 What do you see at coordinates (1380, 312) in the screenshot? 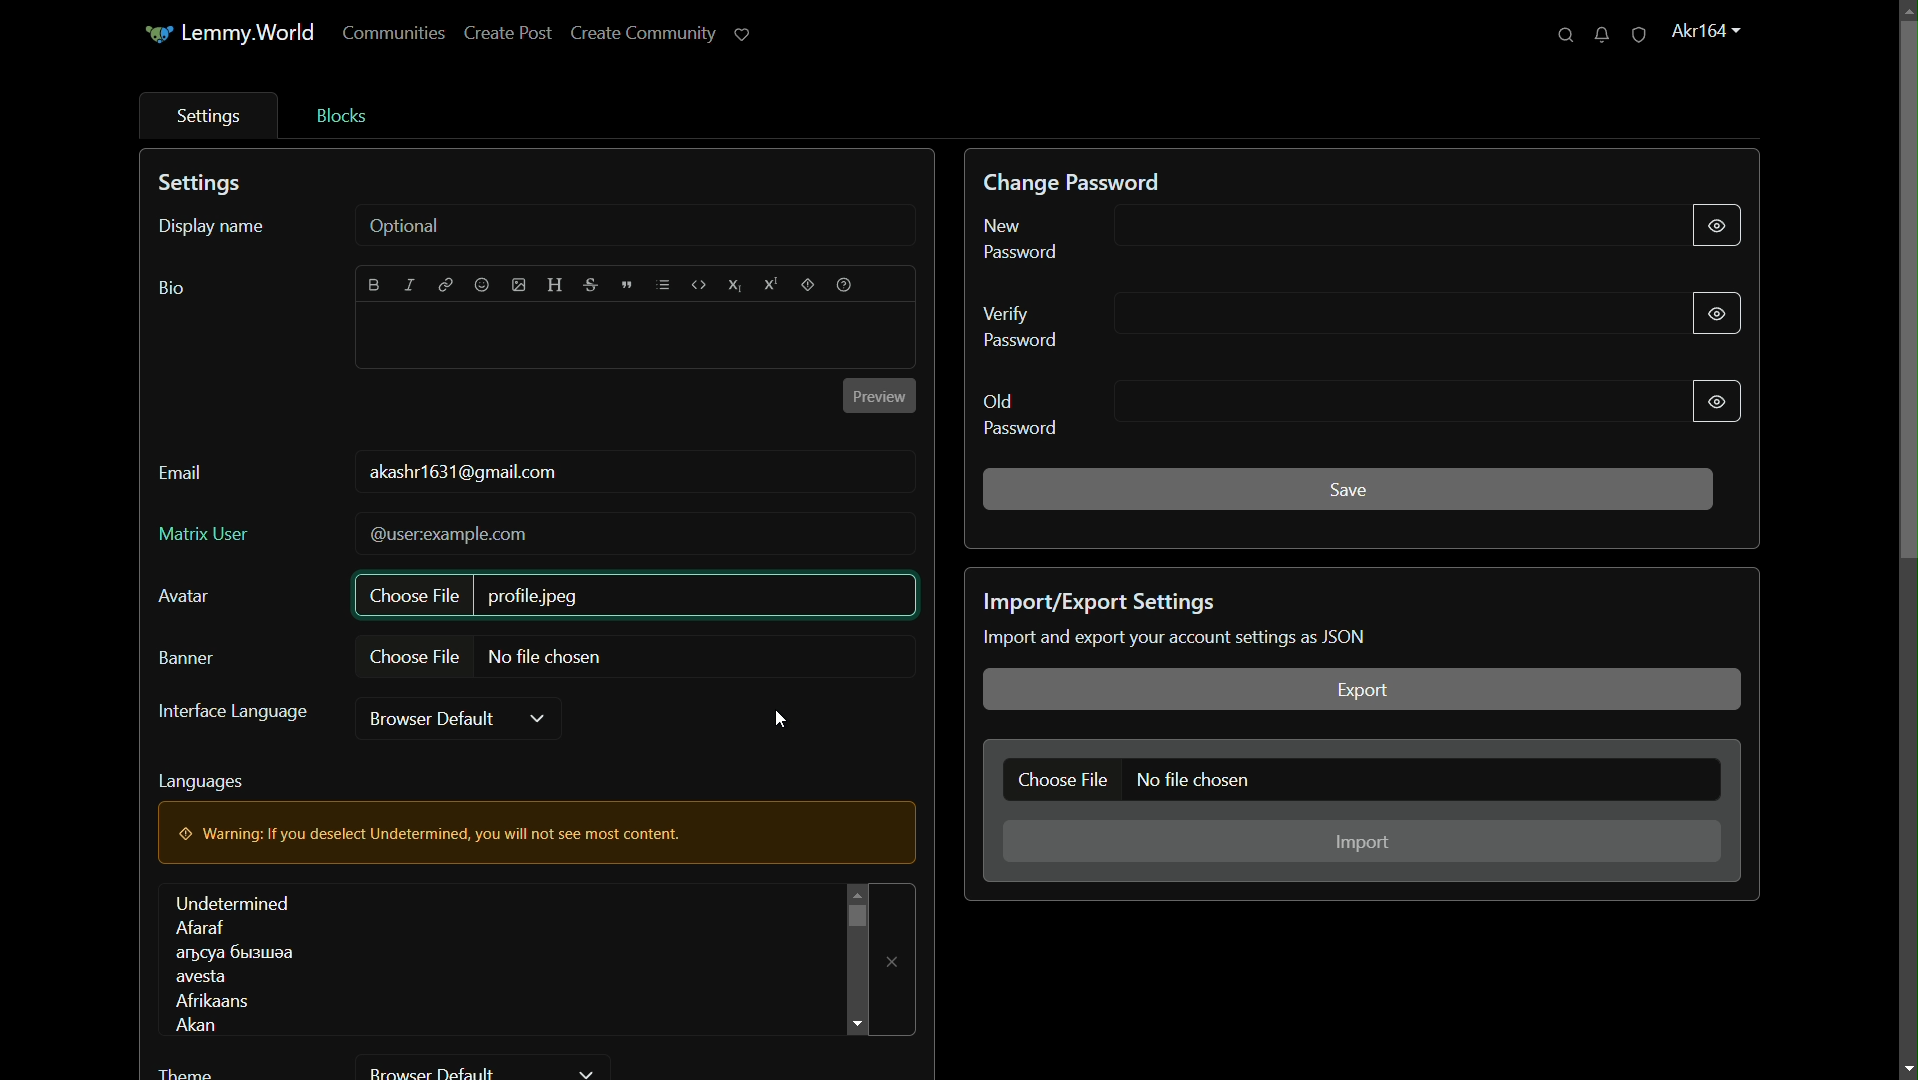
I see `verify password input bar` at bounding box center [1380, 312].